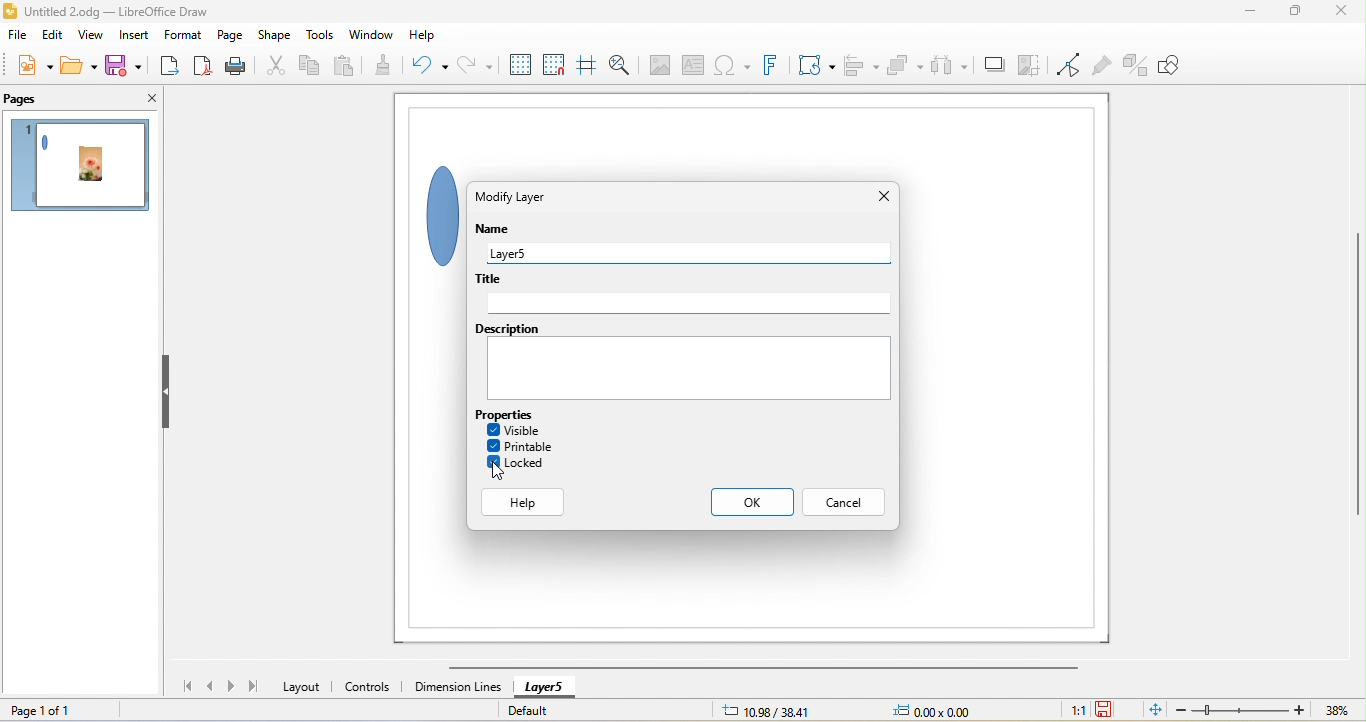 The image size is (1366, 722). I want to click on export, so click(168, 64).